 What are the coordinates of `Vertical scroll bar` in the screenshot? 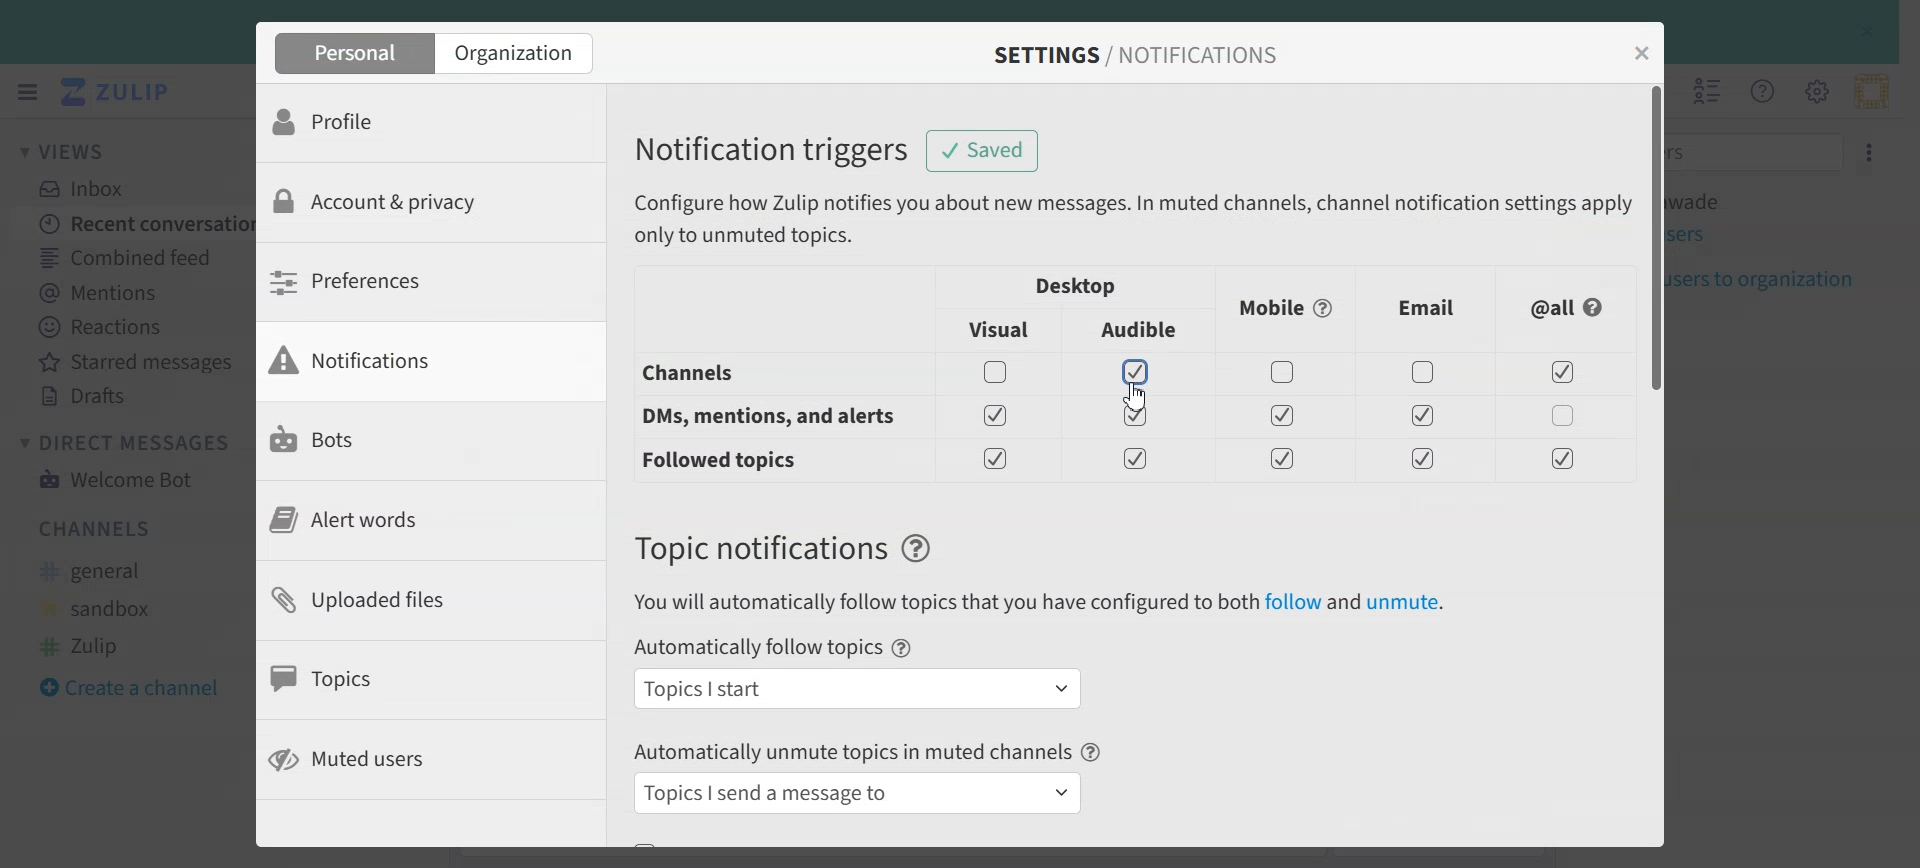 It's located at (1655, 464).